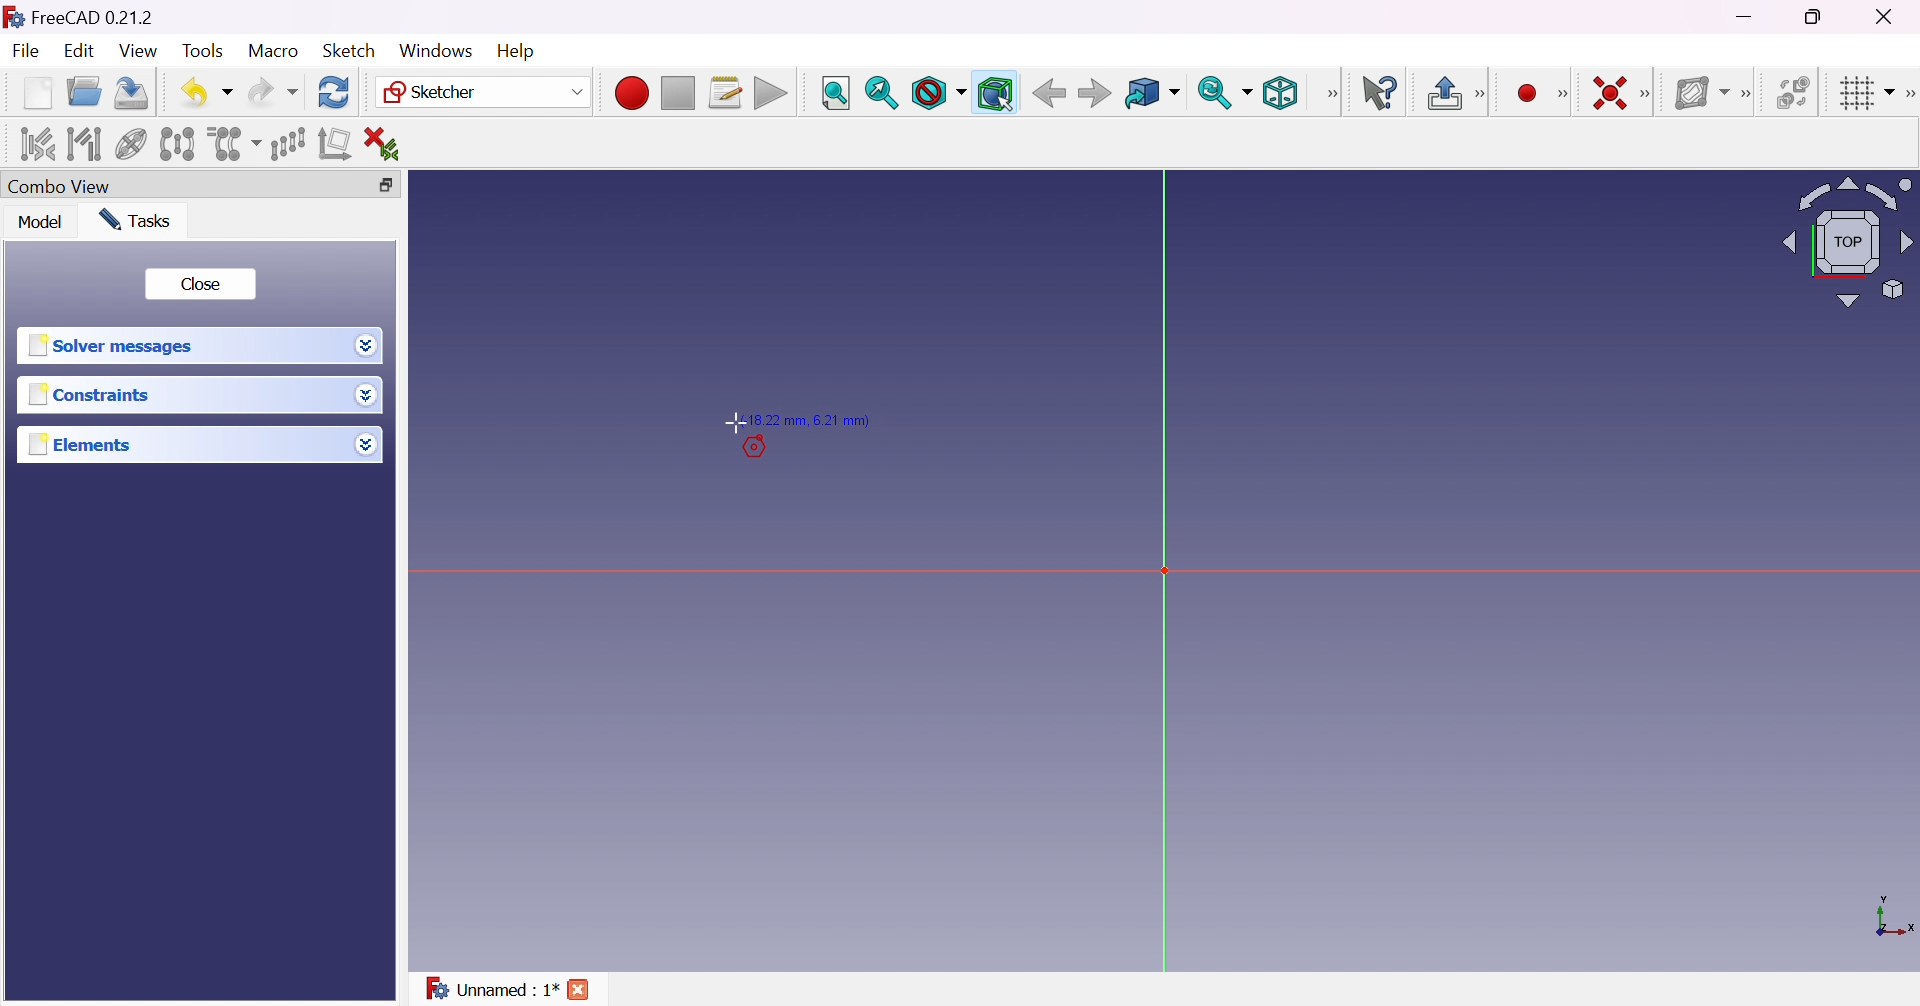 This screenshot has width=1920, height=1006. What do you see at coordinates (139, 51) in the screenshot?
I see `View` at bounding box center [139, 51].